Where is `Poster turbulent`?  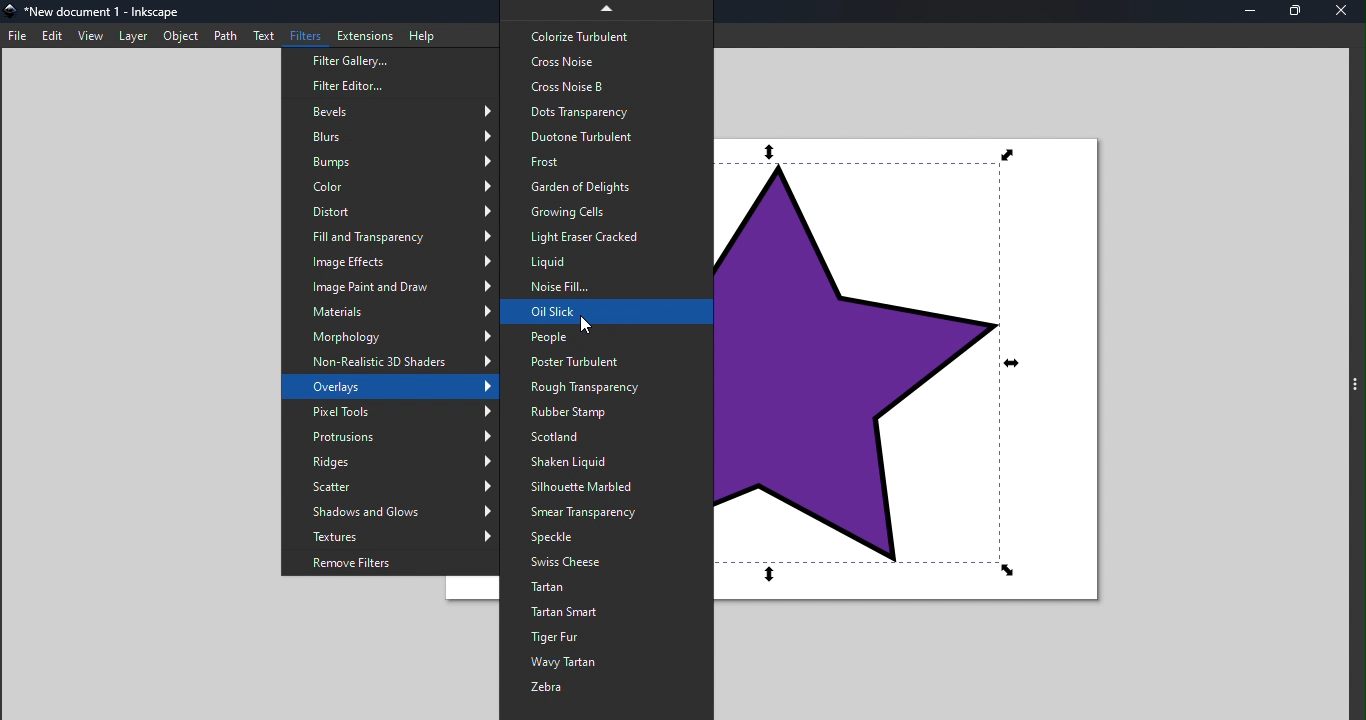 Poster turbulent is located at coordinates (605, 363).